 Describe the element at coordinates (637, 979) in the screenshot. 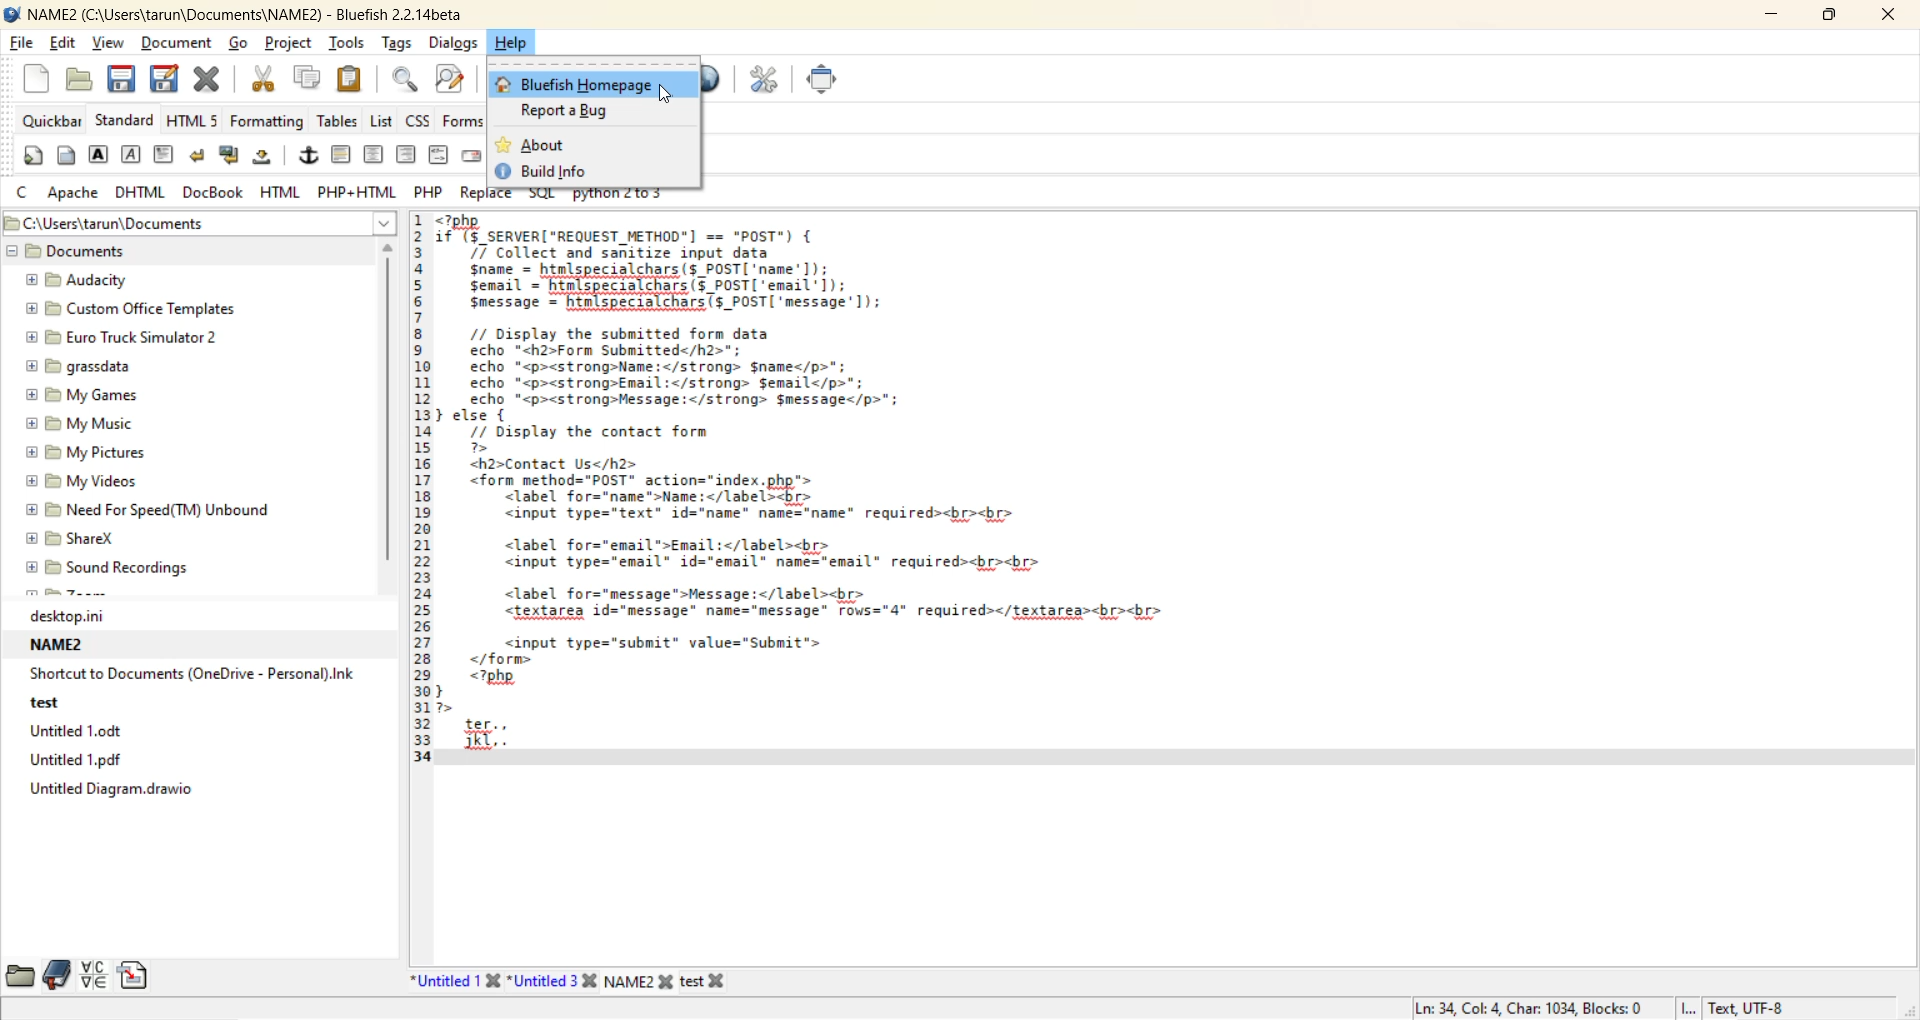

I see `NAME2` at that location.